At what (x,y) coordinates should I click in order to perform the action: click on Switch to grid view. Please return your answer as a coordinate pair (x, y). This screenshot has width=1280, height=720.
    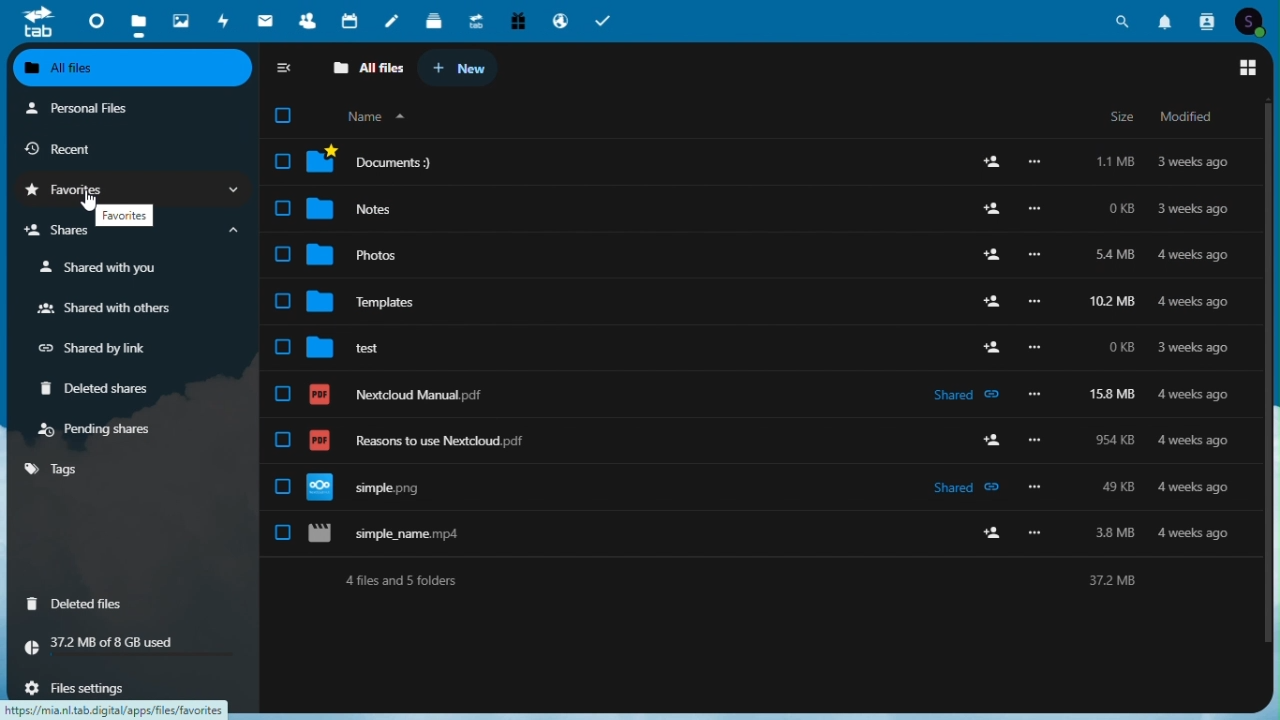
    Looking at the image, I should click on (1247, 67).